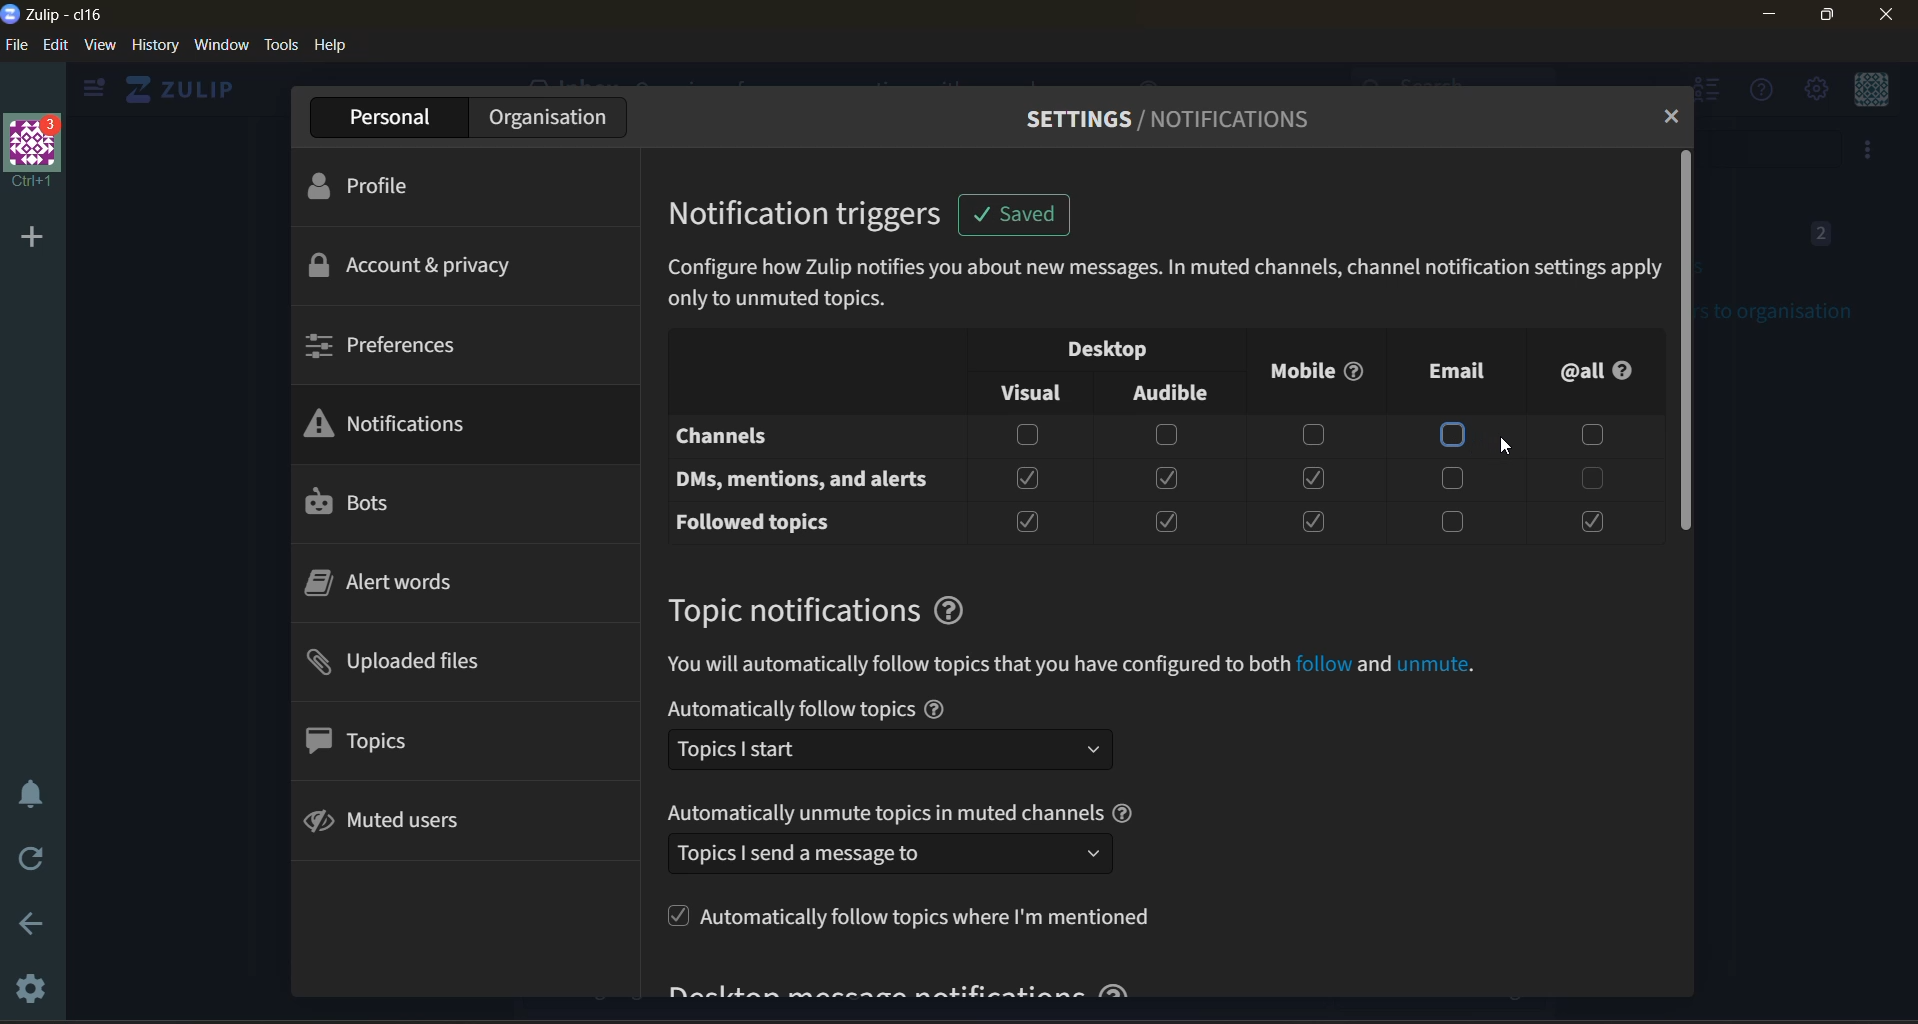 The height and width of the screenshot is (1024, 1918). I want to click on checkbox, so click(1452, 524).